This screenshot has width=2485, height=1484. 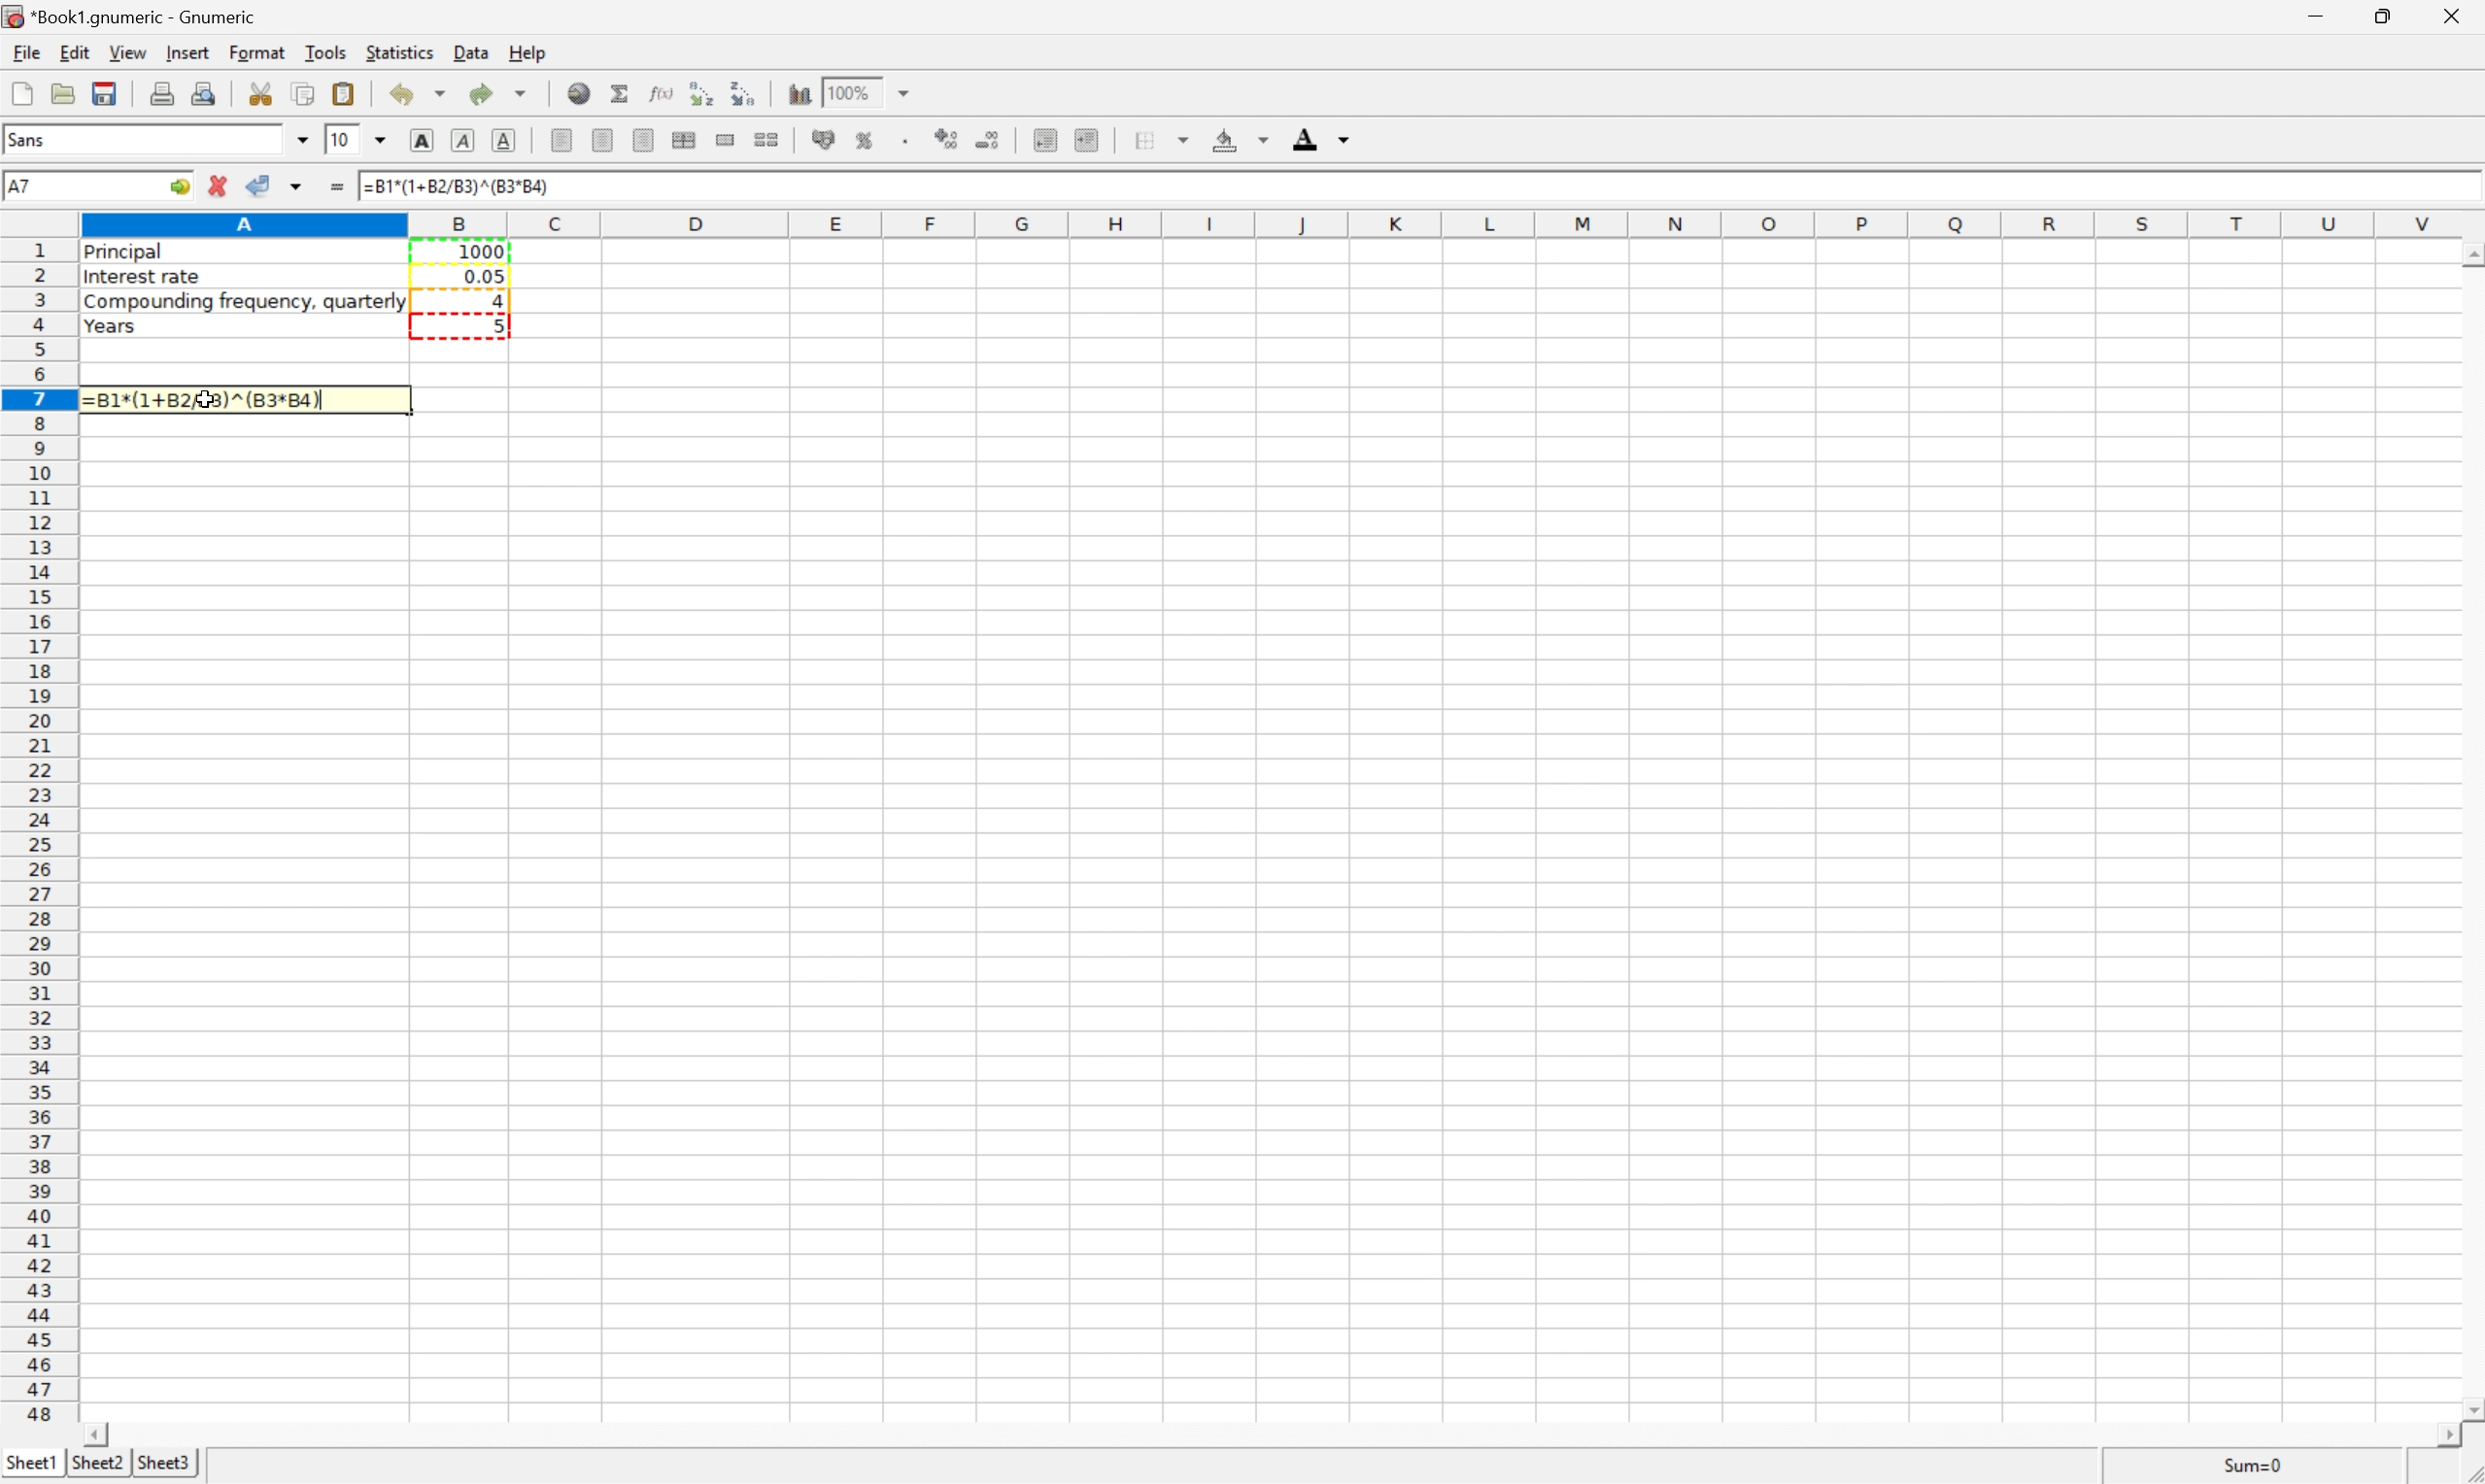 I want to click on drop down, so click(x=906, y=94).